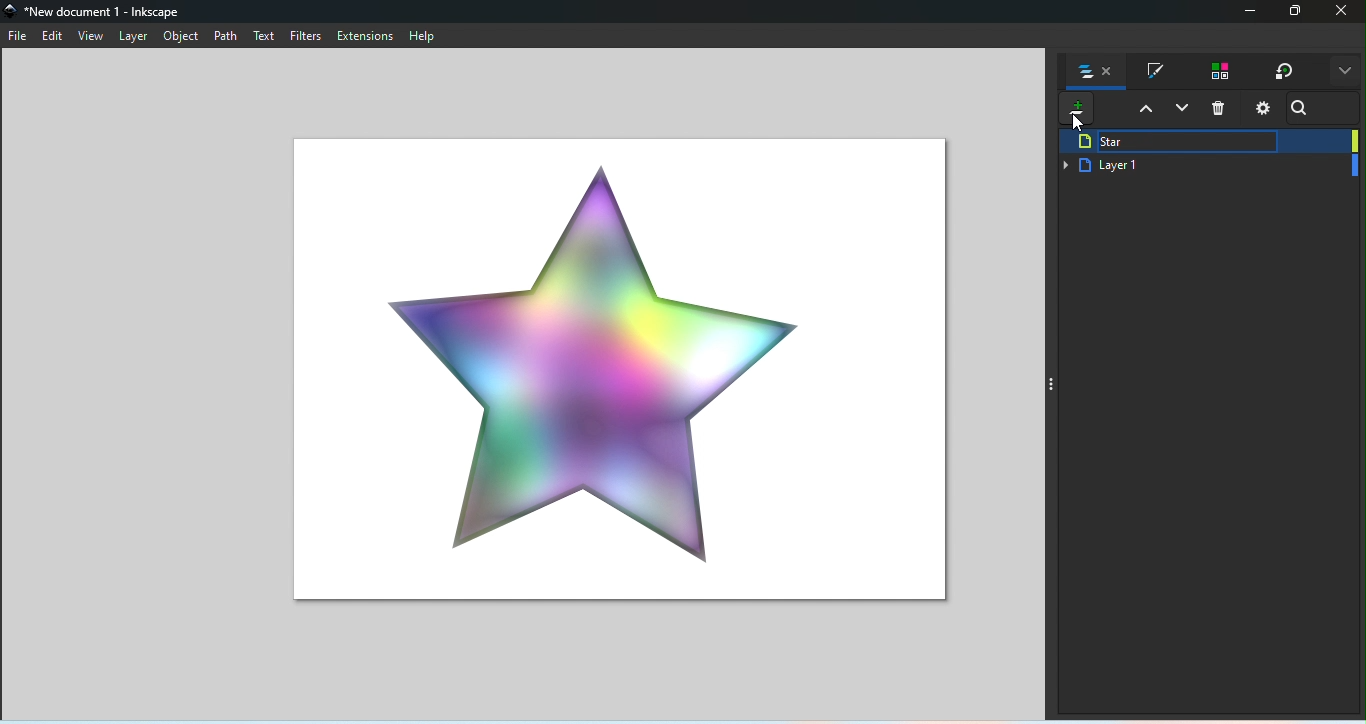 The height and width of the screenshot is (724, 1366). Describe the element at coordinates (184, 38) in the screenshot. I see `Object` at that location.